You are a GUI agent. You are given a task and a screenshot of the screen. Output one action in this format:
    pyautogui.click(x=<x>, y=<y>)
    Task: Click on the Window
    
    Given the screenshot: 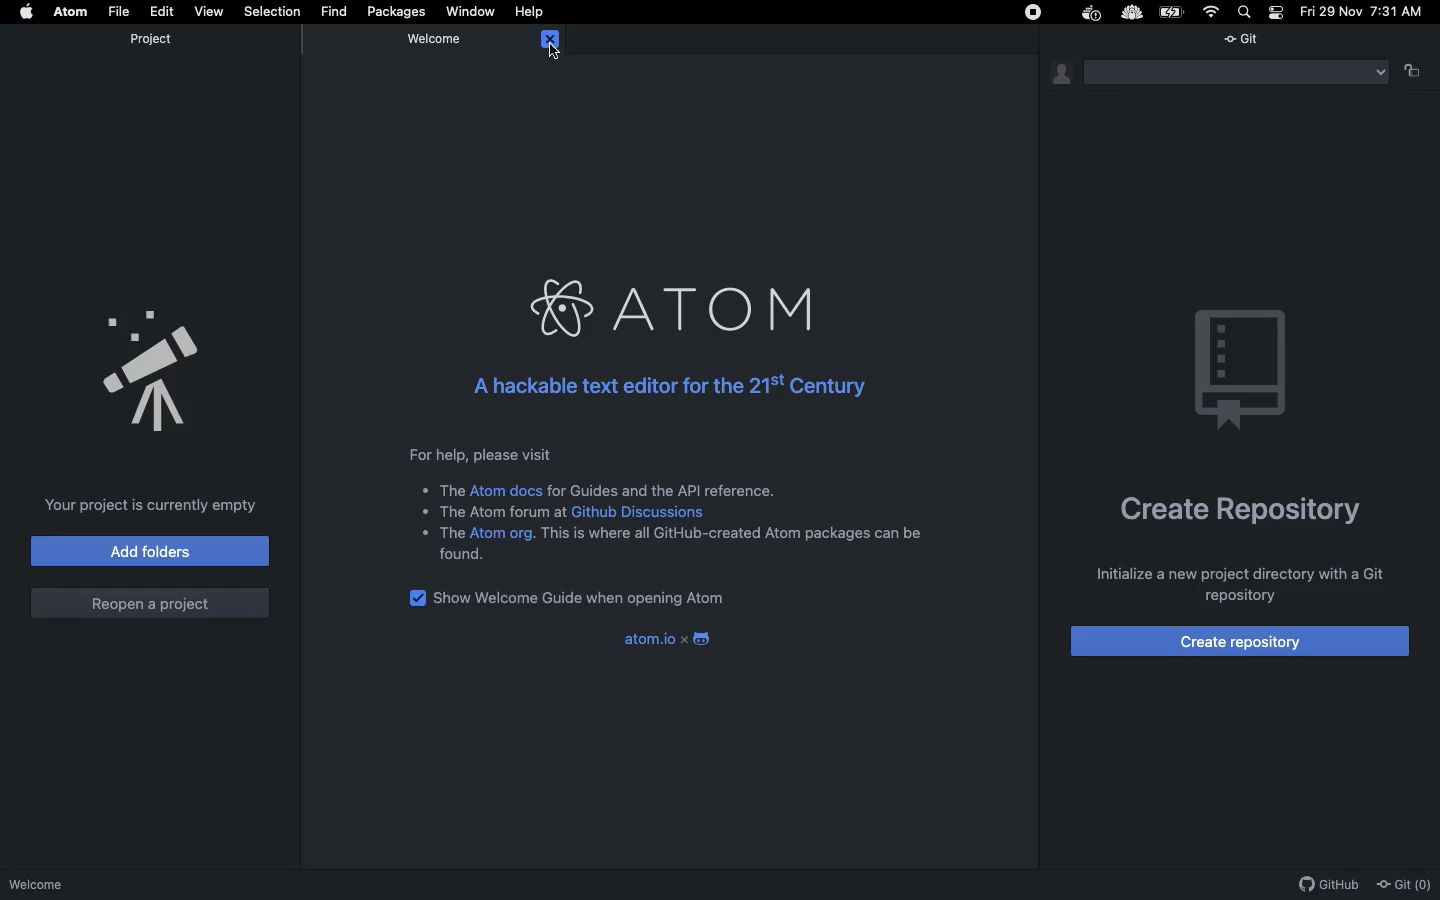 What is the action you would take?
    pyautogui.click(x=474, y=10)
    